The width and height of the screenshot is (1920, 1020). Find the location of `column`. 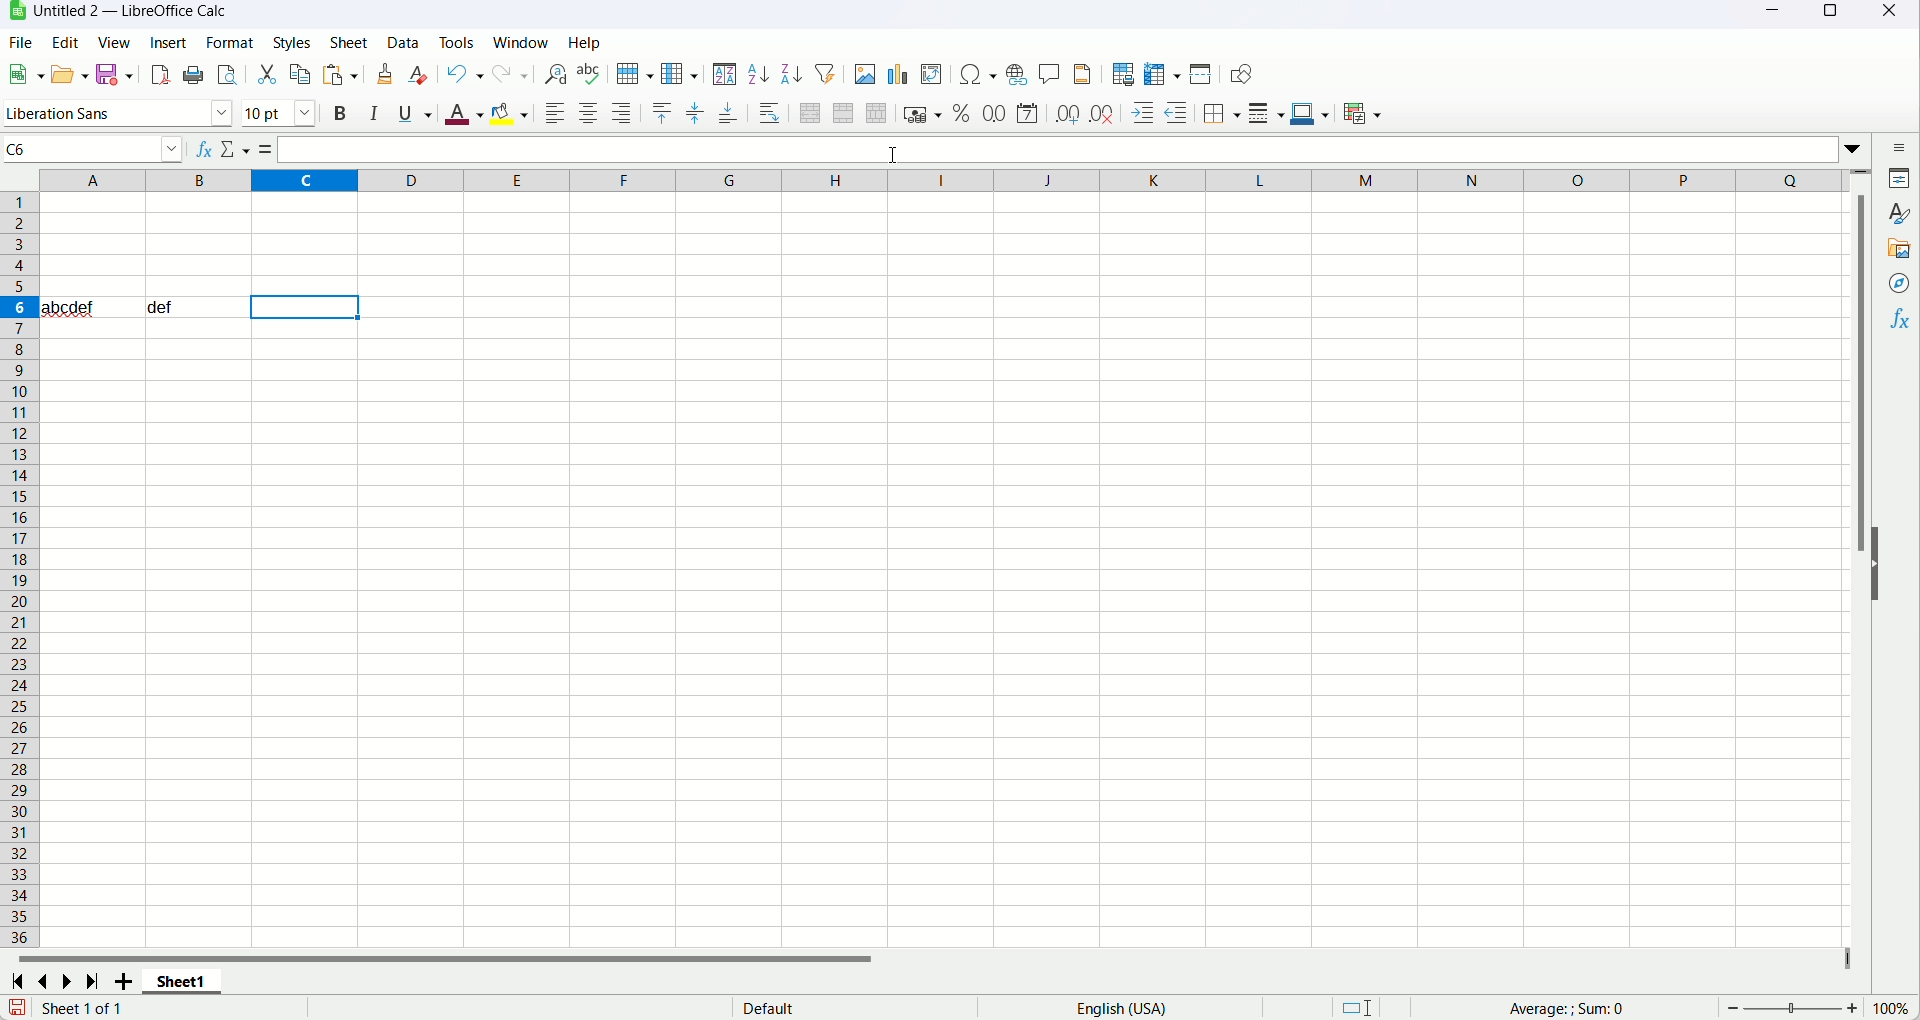

column is located at coordinates (680, 75).